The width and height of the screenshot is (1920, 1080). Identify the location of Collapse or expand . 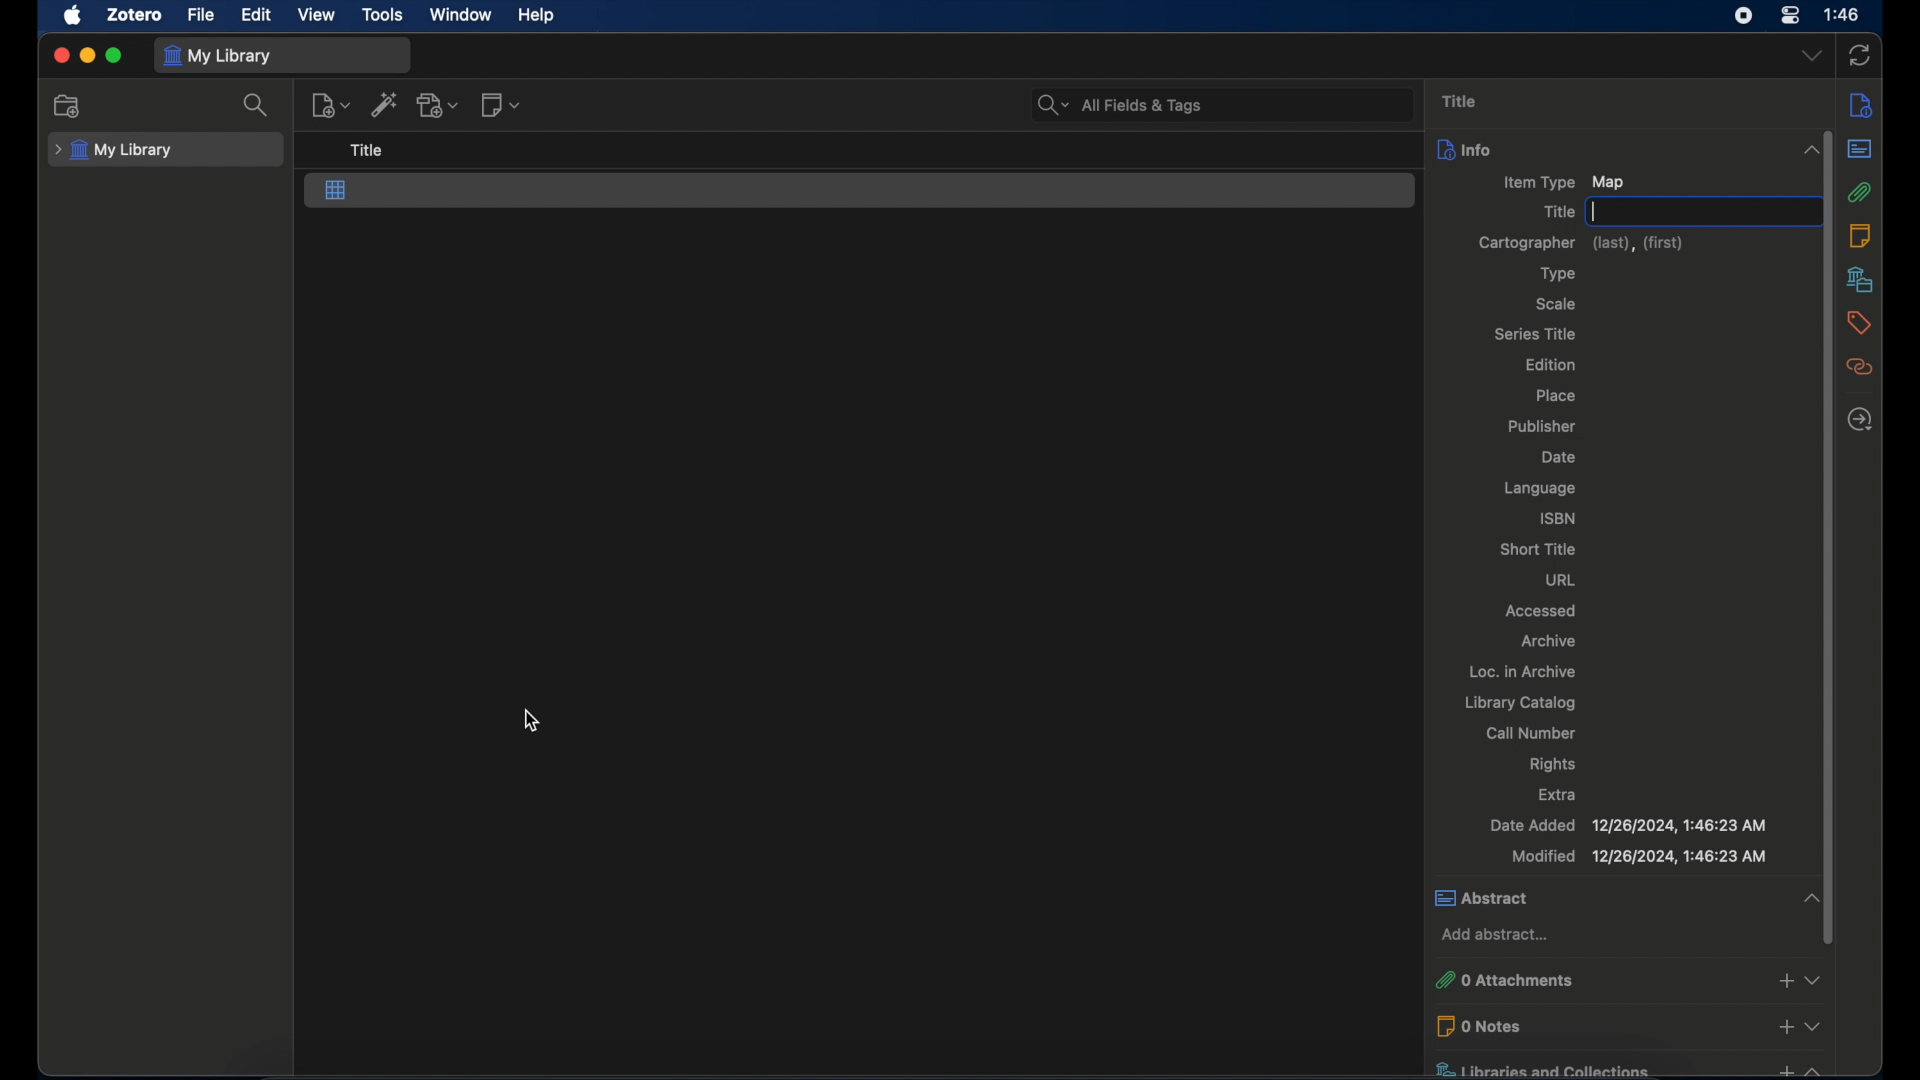
(1811, 896).